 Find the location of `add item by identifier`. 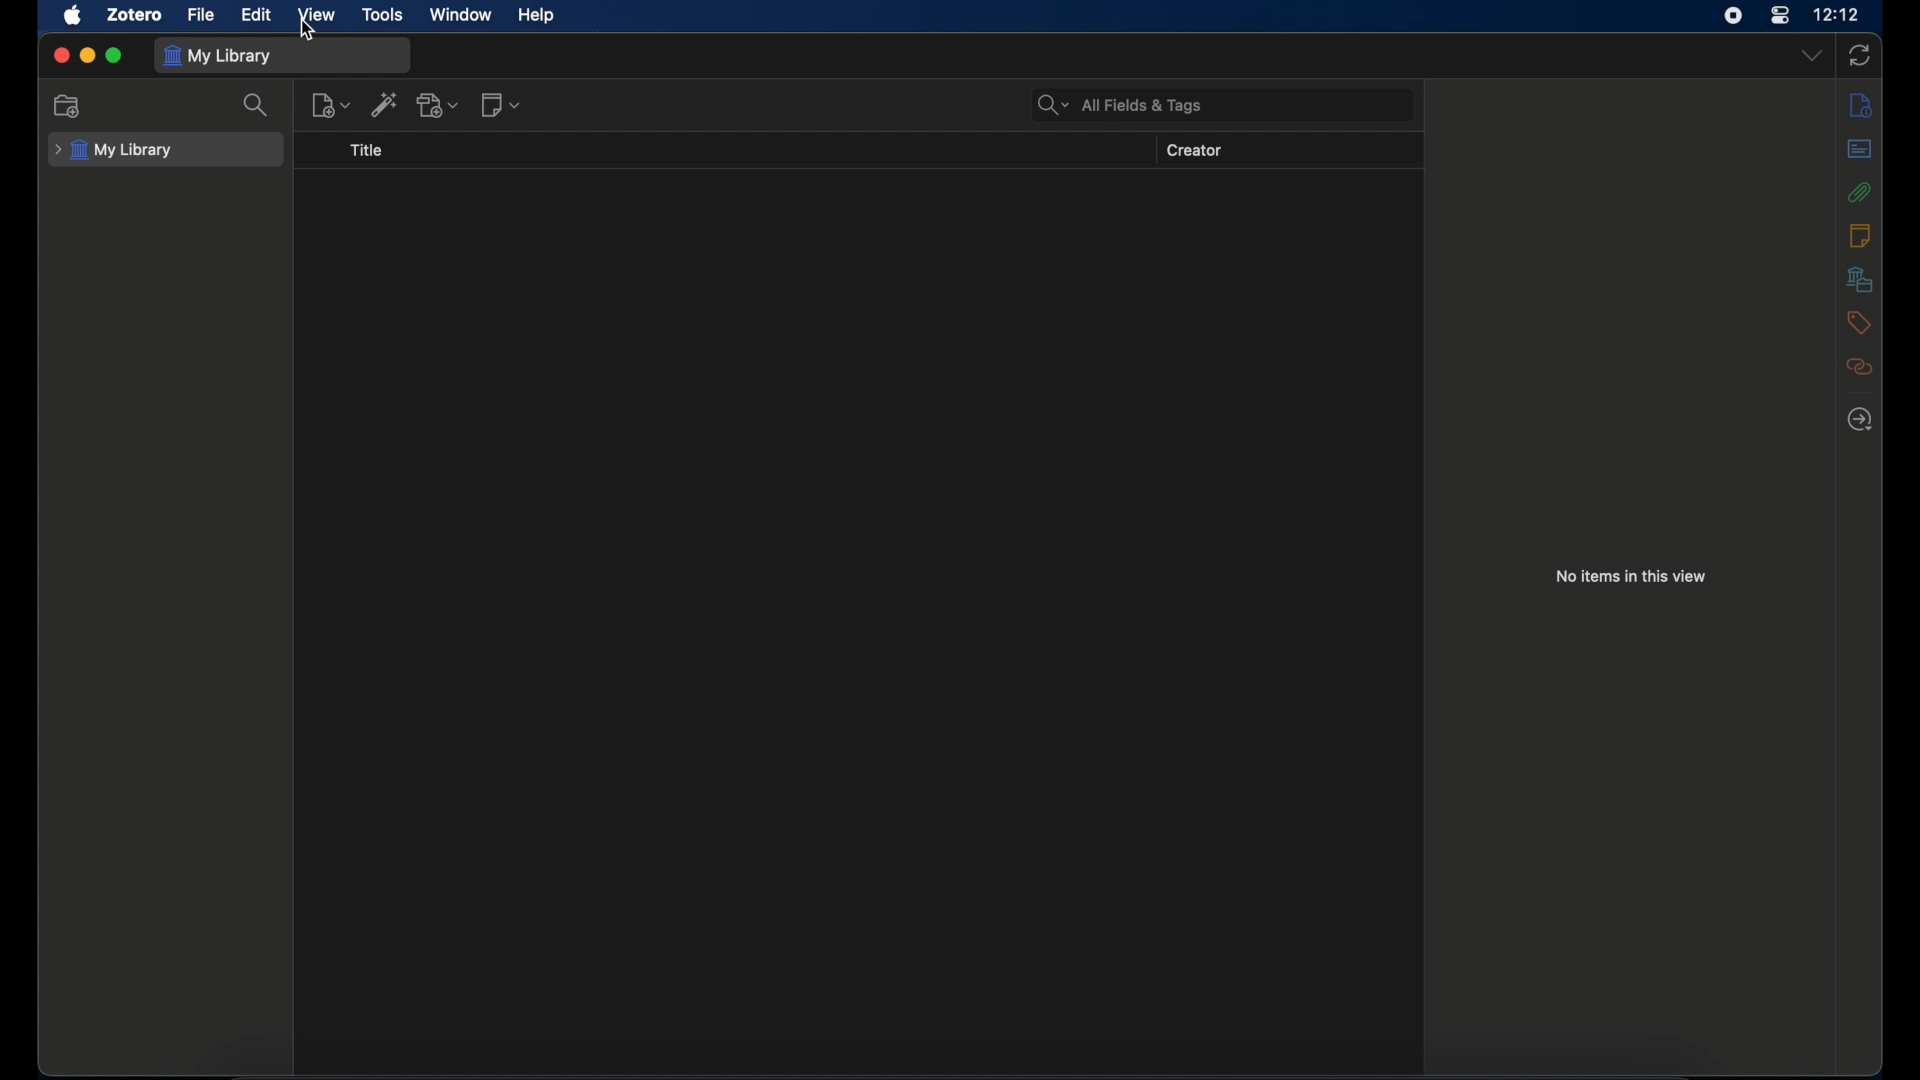

add item by identifier is located at coordinates (386, 104).